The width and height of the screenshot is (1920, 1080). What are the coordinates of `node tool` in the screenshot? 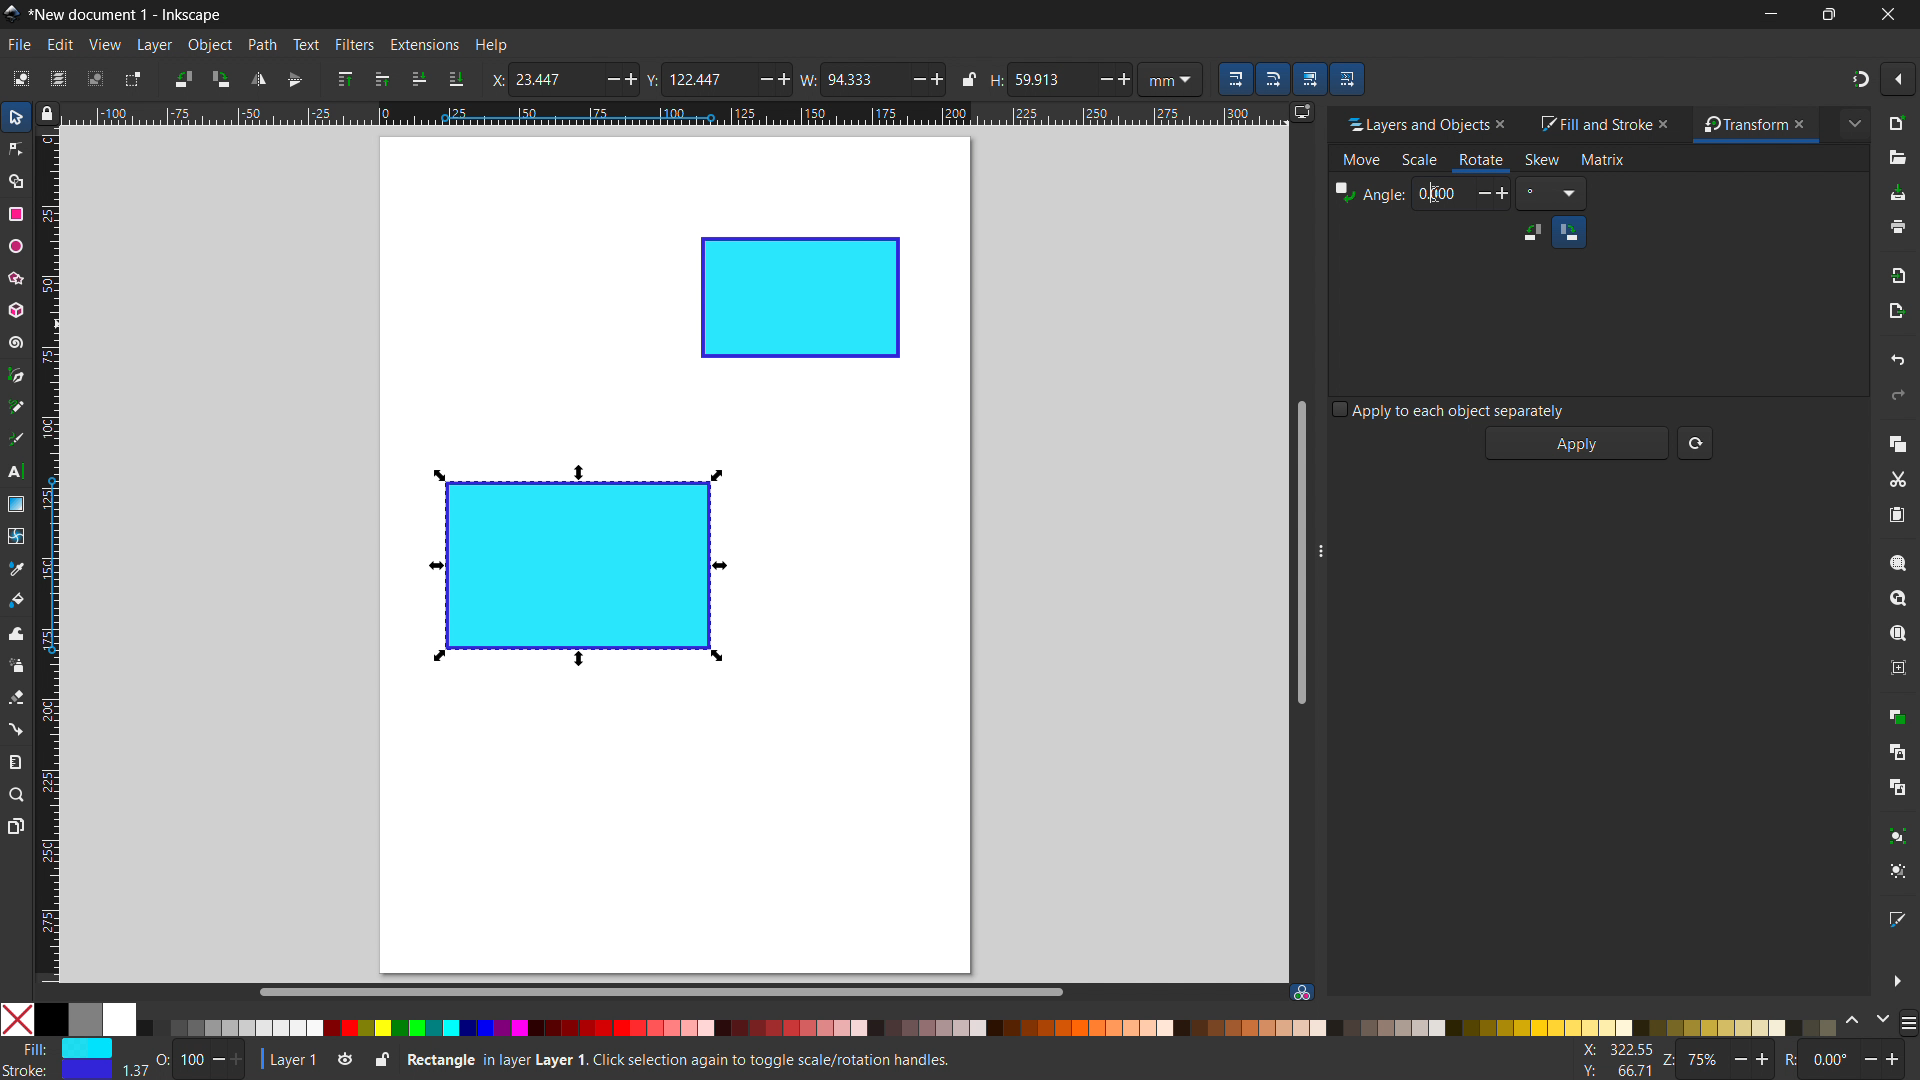 It's located at (15, 147).